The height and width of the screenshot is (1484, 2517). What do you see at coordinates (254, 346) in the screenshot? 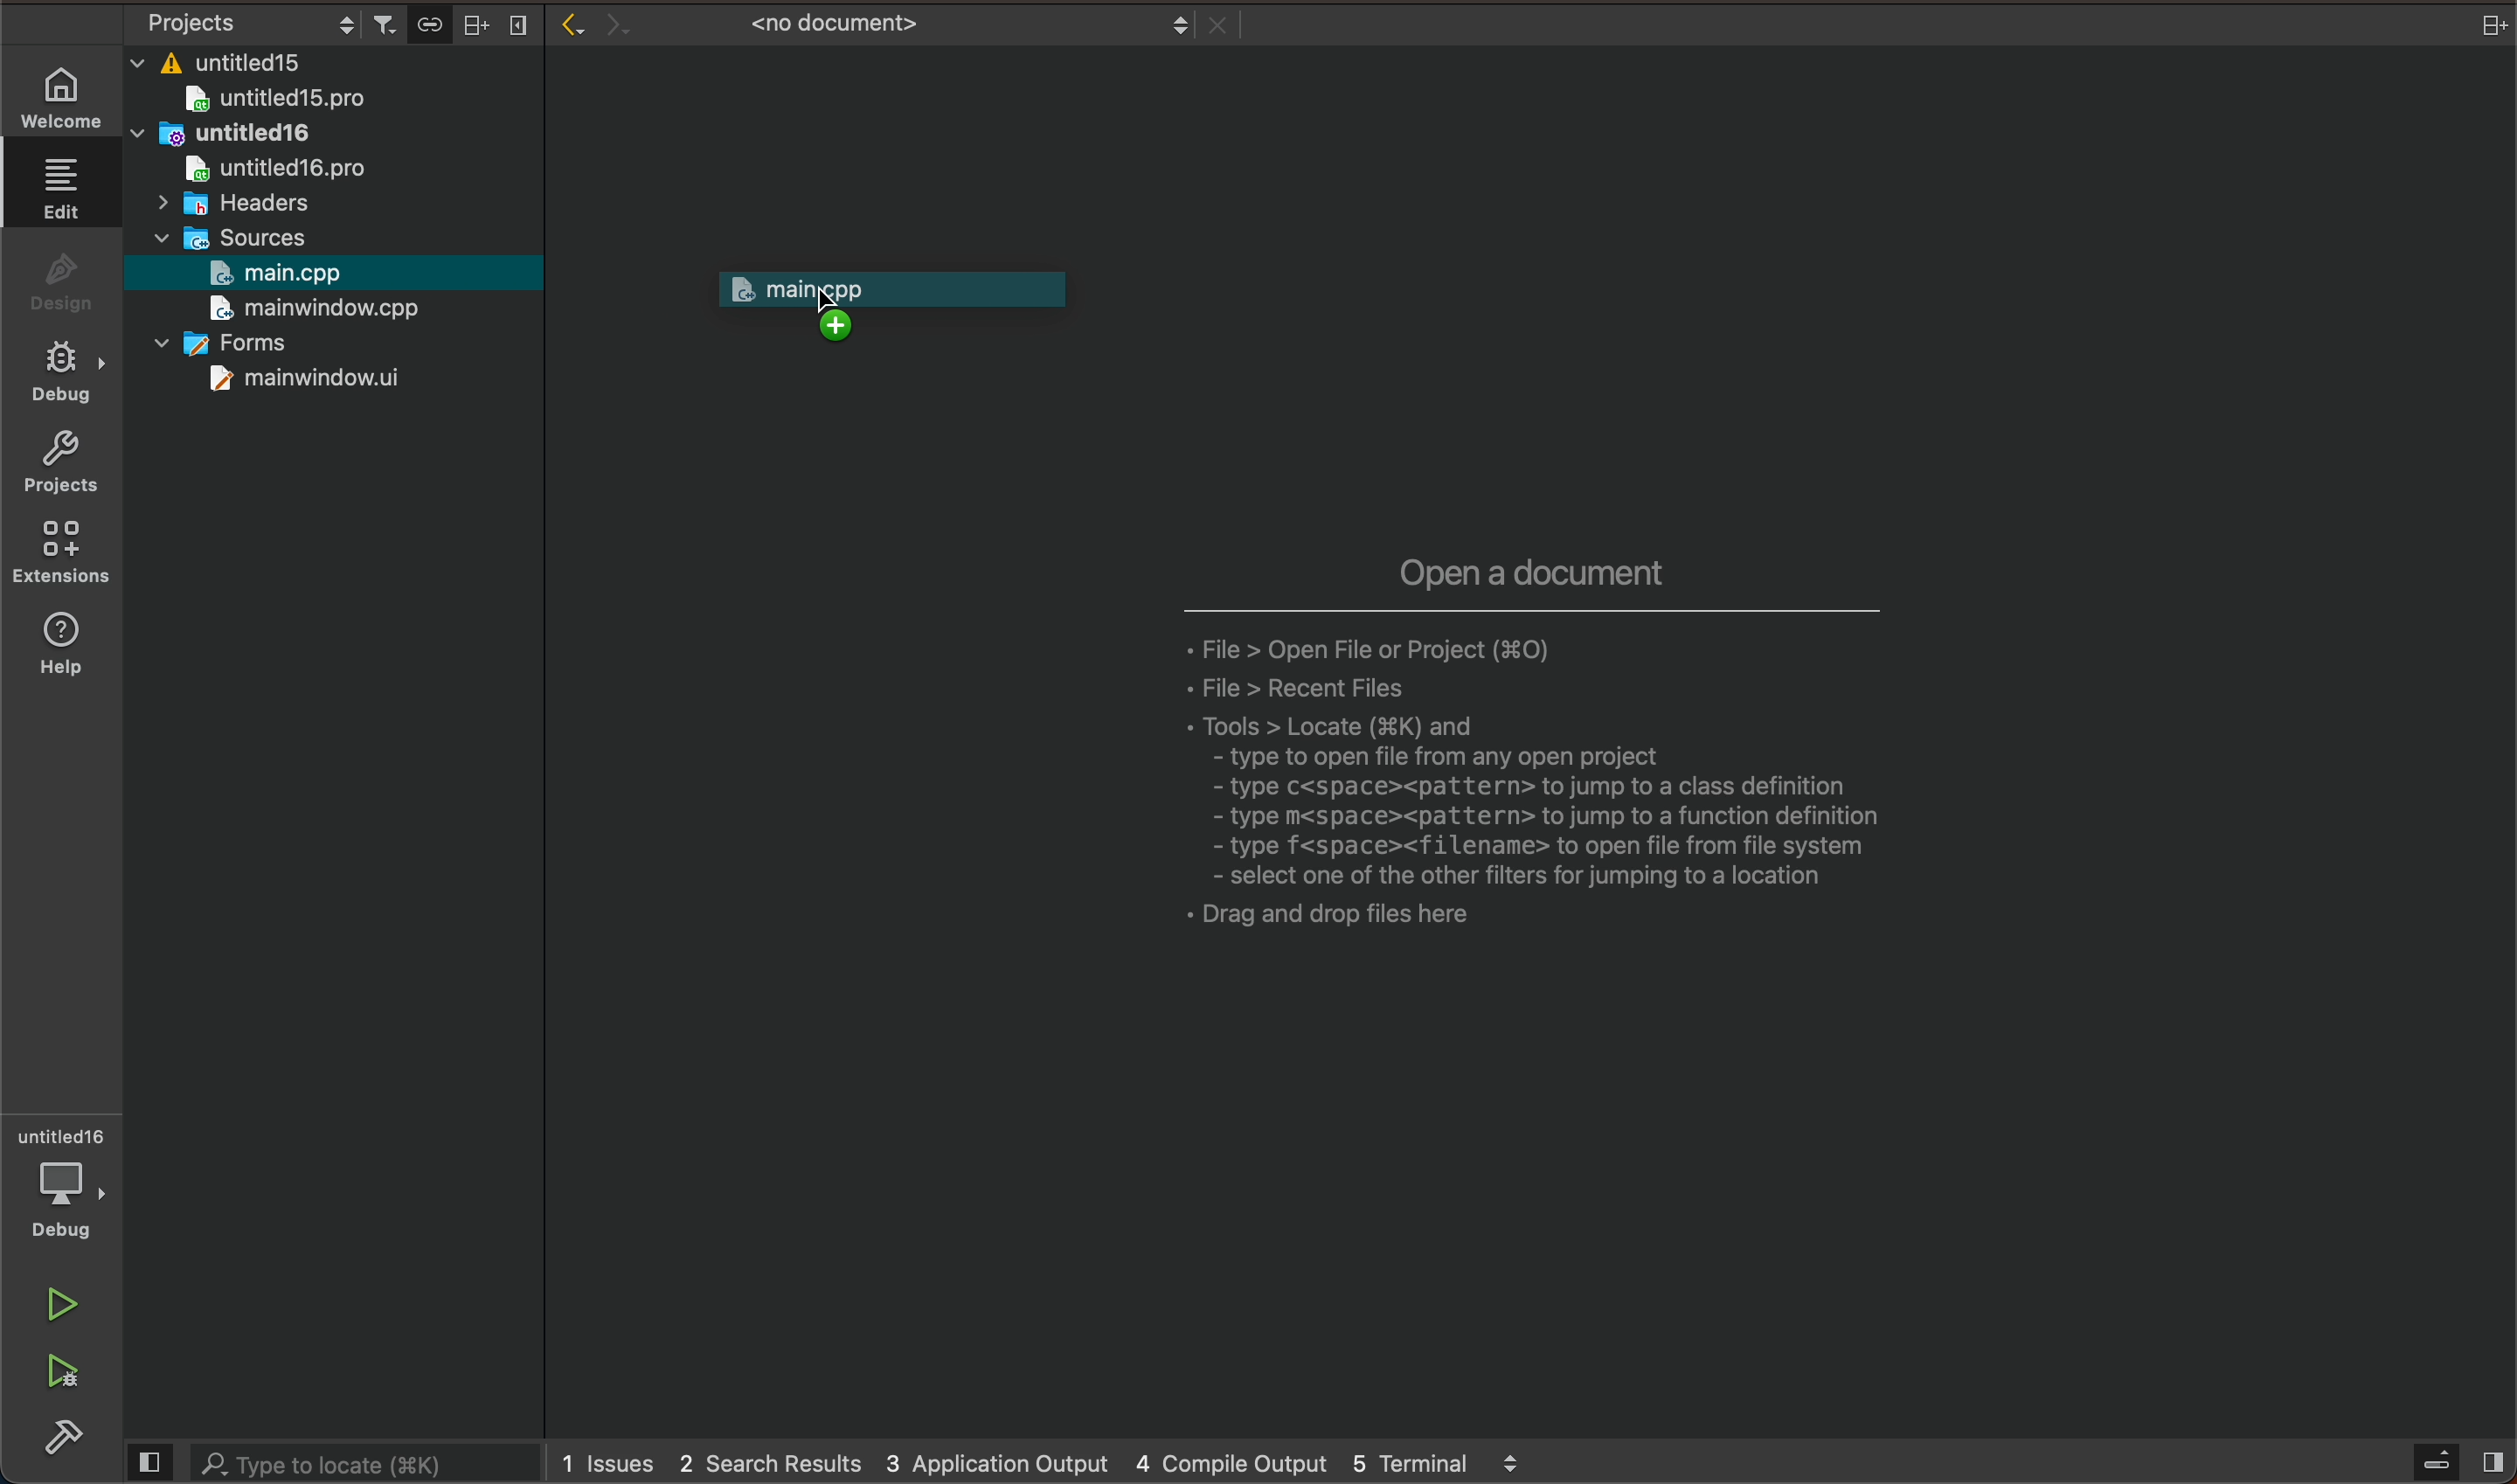
I see `forms` at bounding box center [254, 346].